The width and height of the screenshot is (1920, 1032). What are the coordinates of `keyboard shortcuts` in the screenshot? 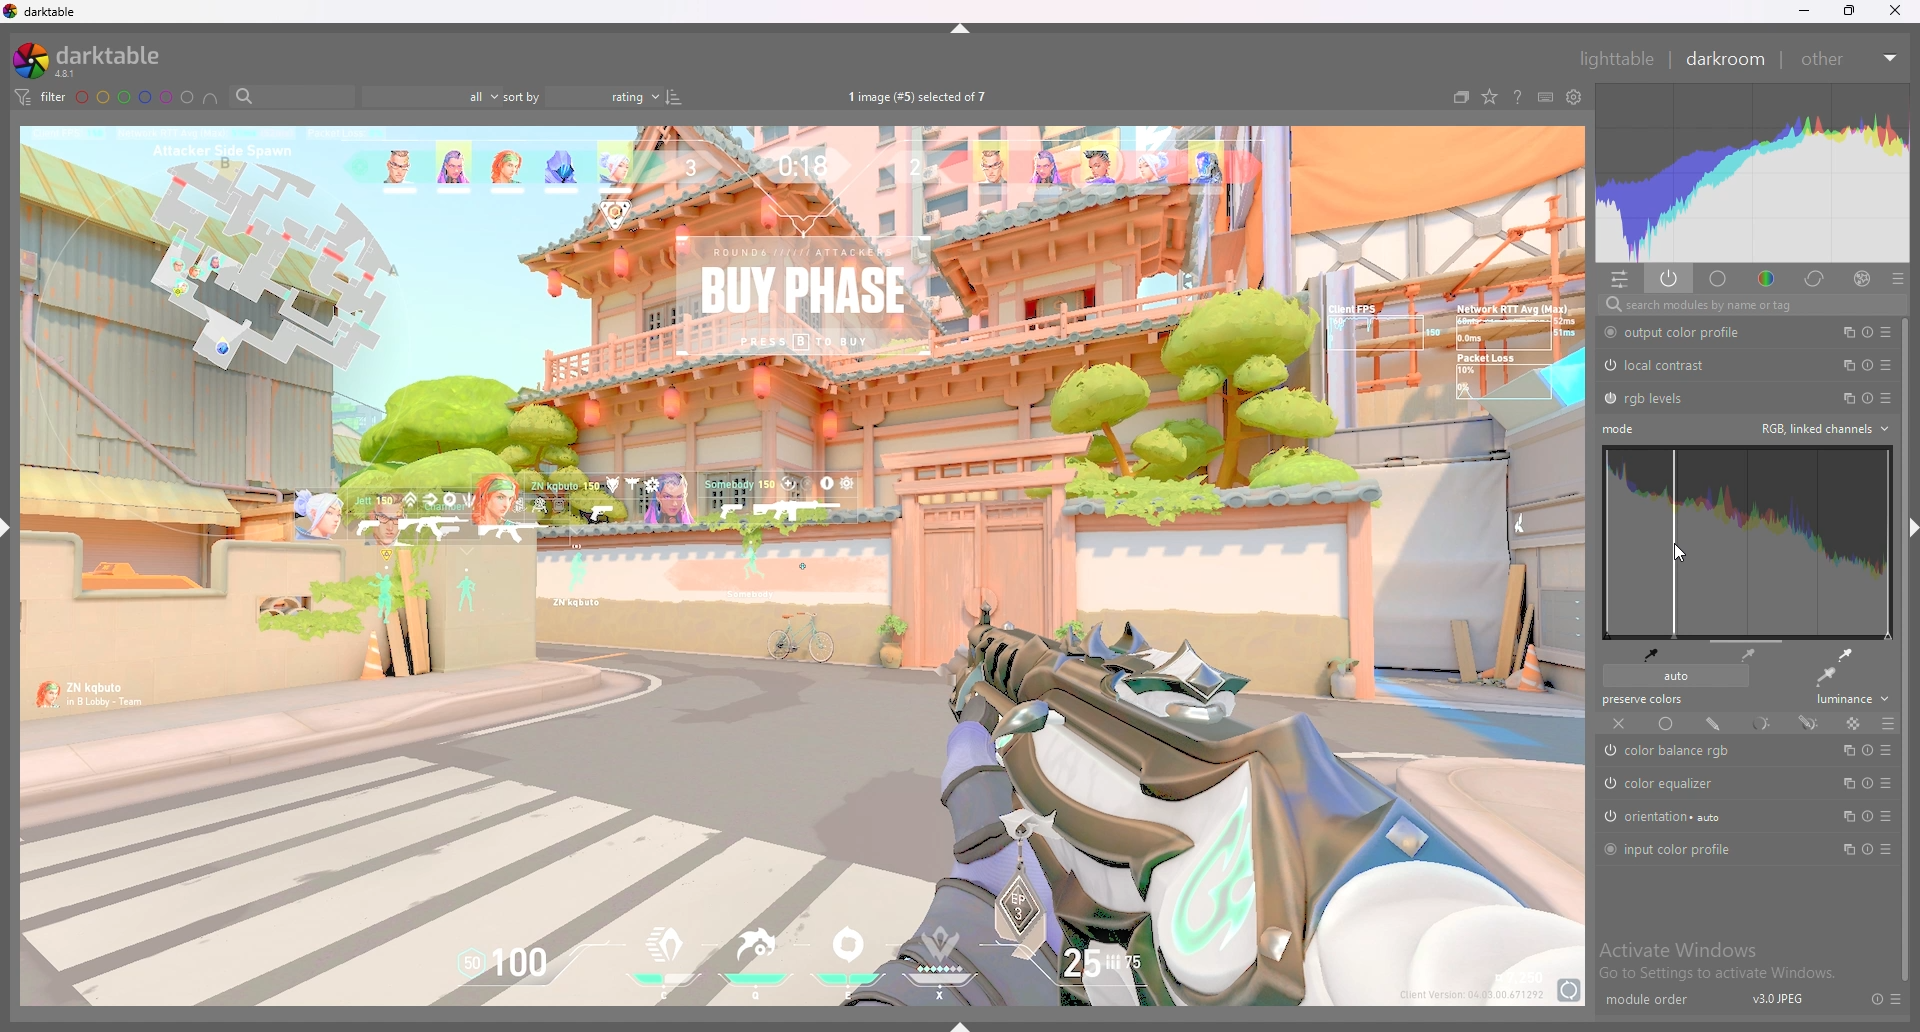 It's located at (1546, 99).